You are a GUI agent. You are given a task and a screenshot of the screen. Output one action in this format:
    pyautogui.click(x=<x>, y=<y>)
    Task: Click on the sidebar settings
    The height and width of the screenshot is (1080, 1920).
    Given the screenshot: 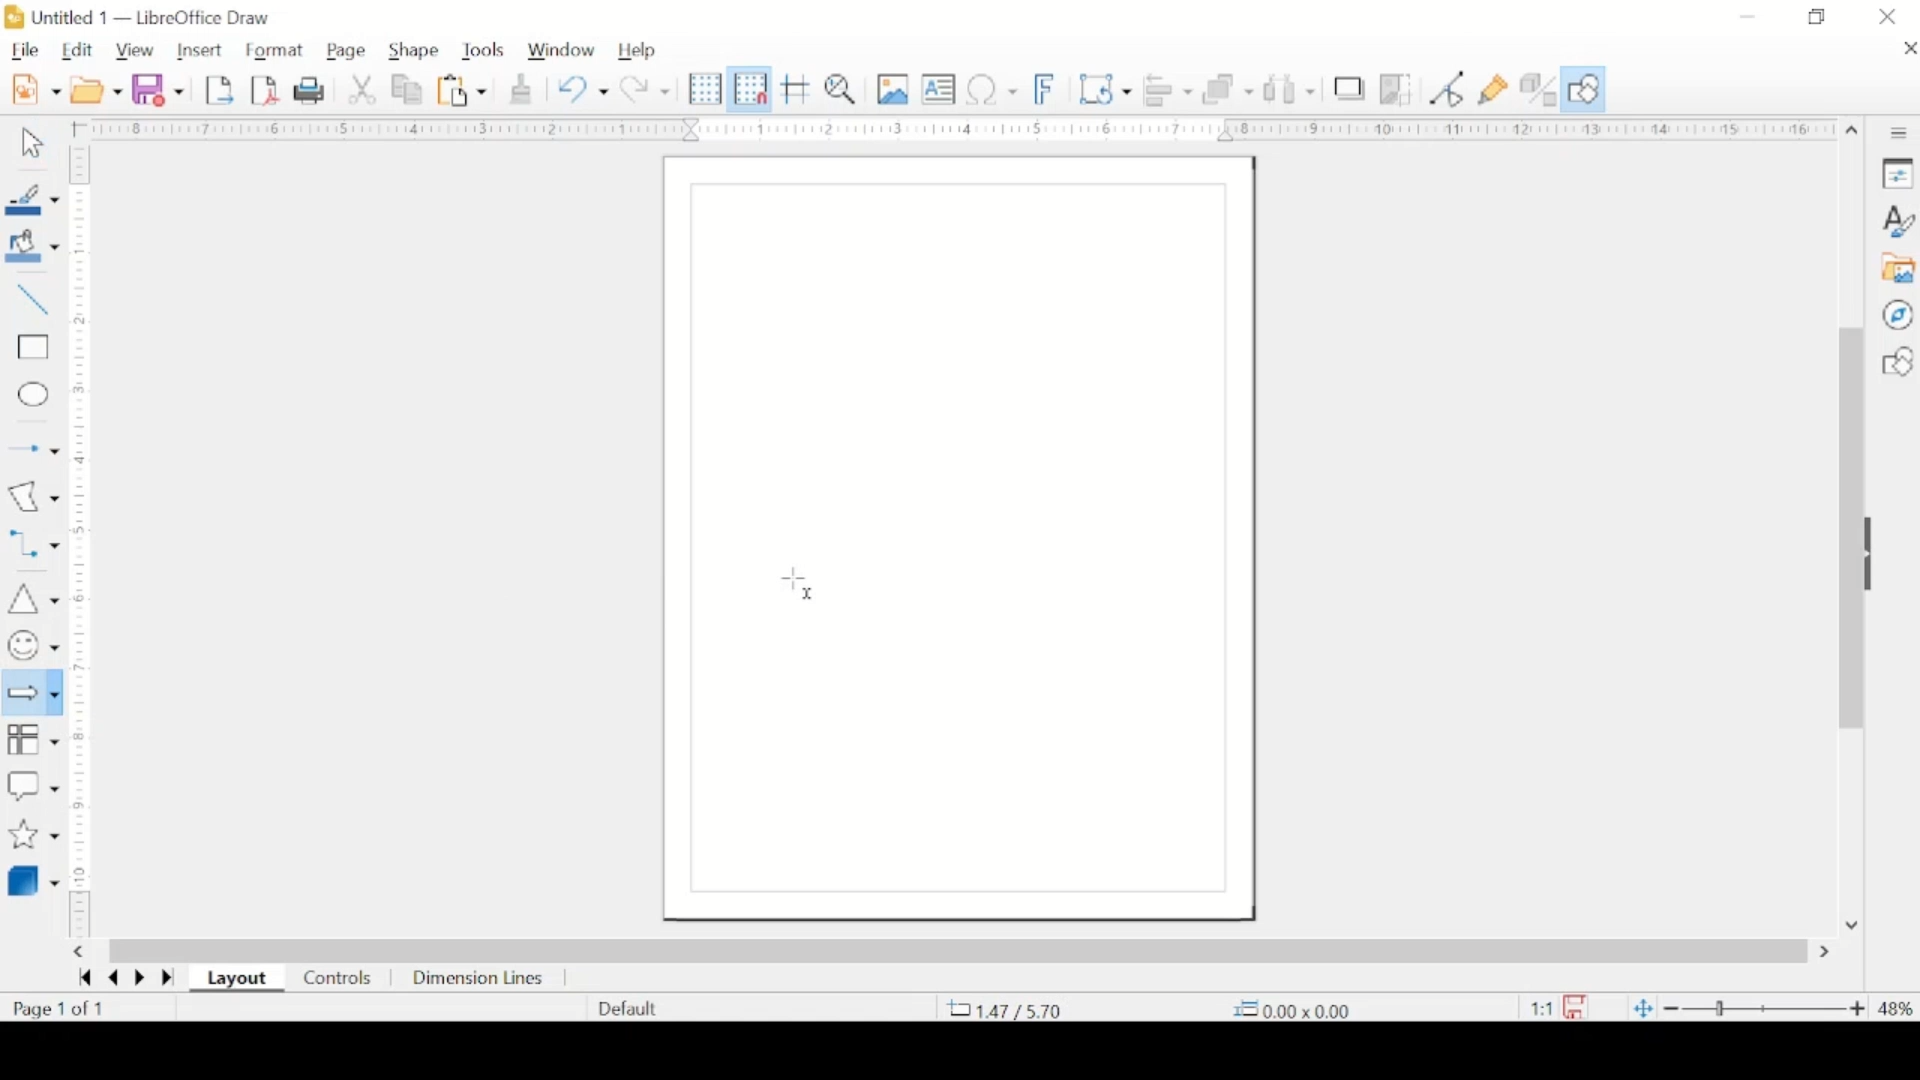 What is the action you would take?
    pyautogui.click(x=1901, y=134)
    